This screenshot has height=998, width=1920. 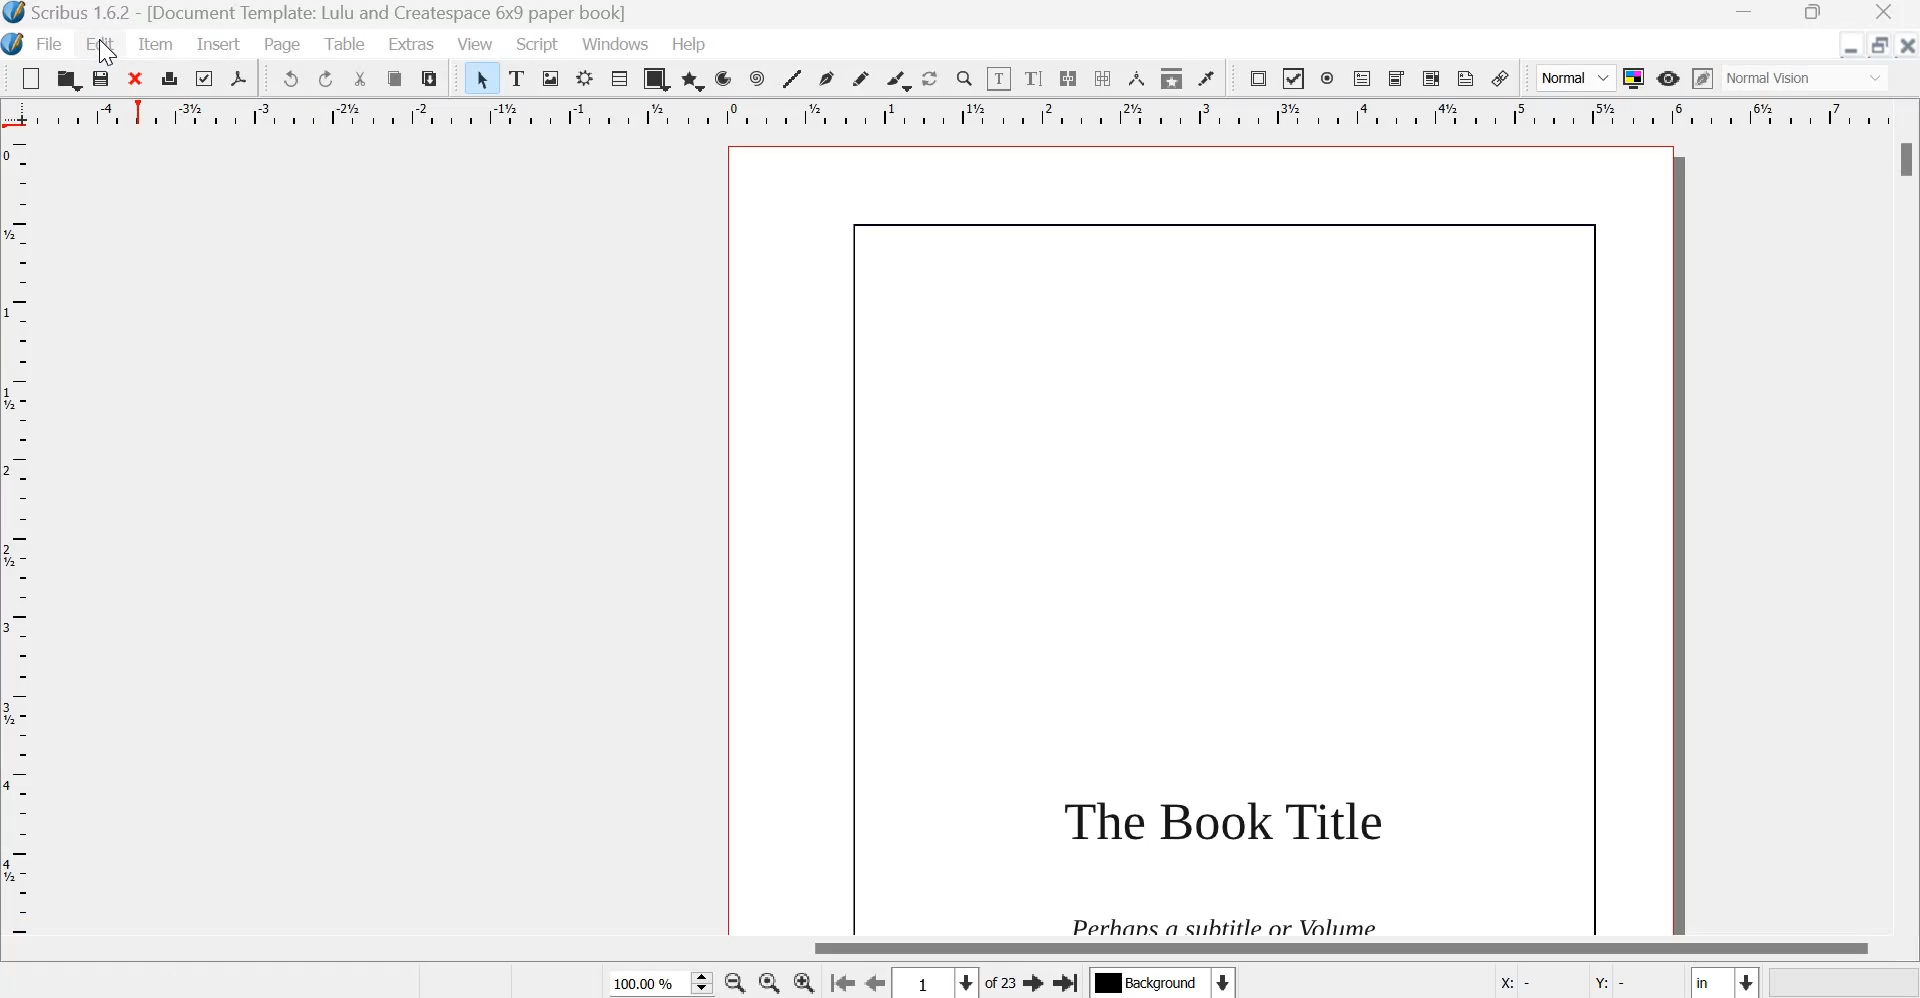 What do you see at coordinates (1725, 982) in the screenshot?
I see `Select the current unit` at bounding box center [1725, 982].